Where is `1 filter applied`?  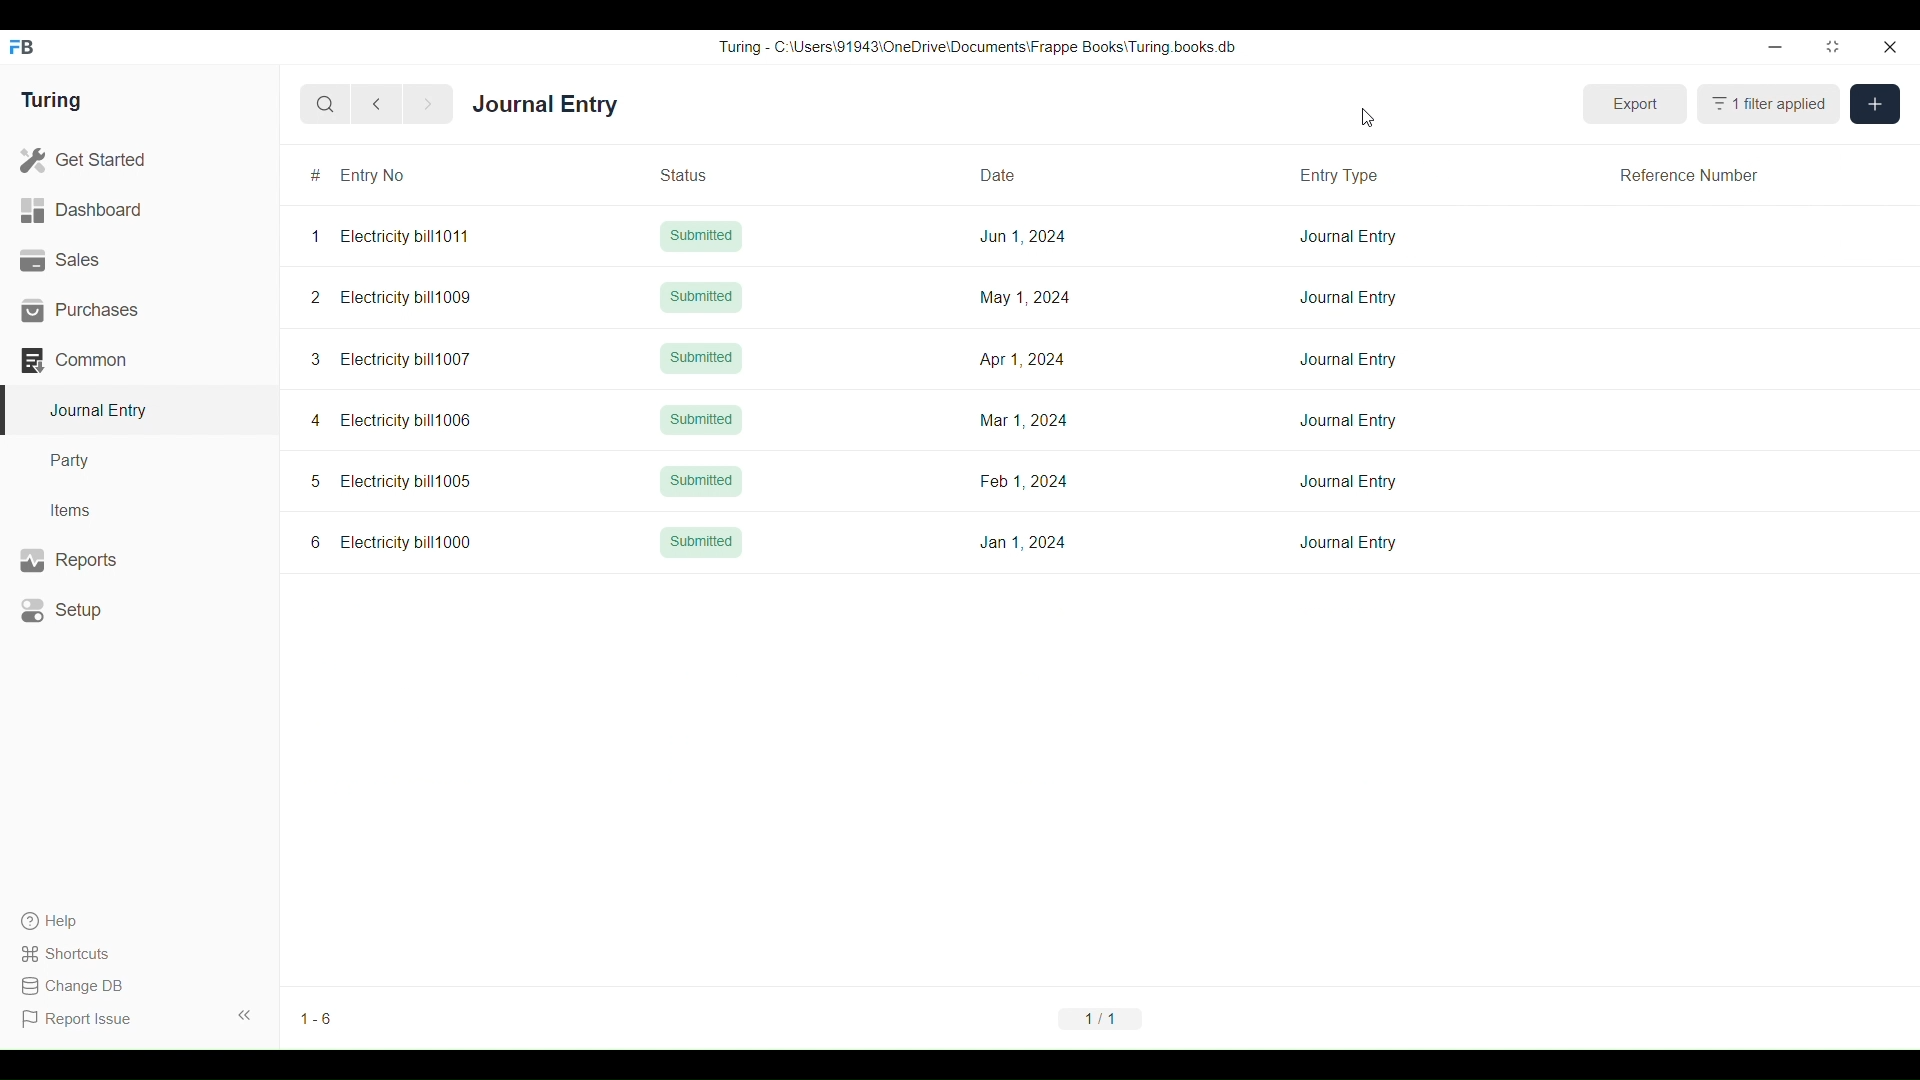
1 filter applied is located at coordinates (1769, 104).